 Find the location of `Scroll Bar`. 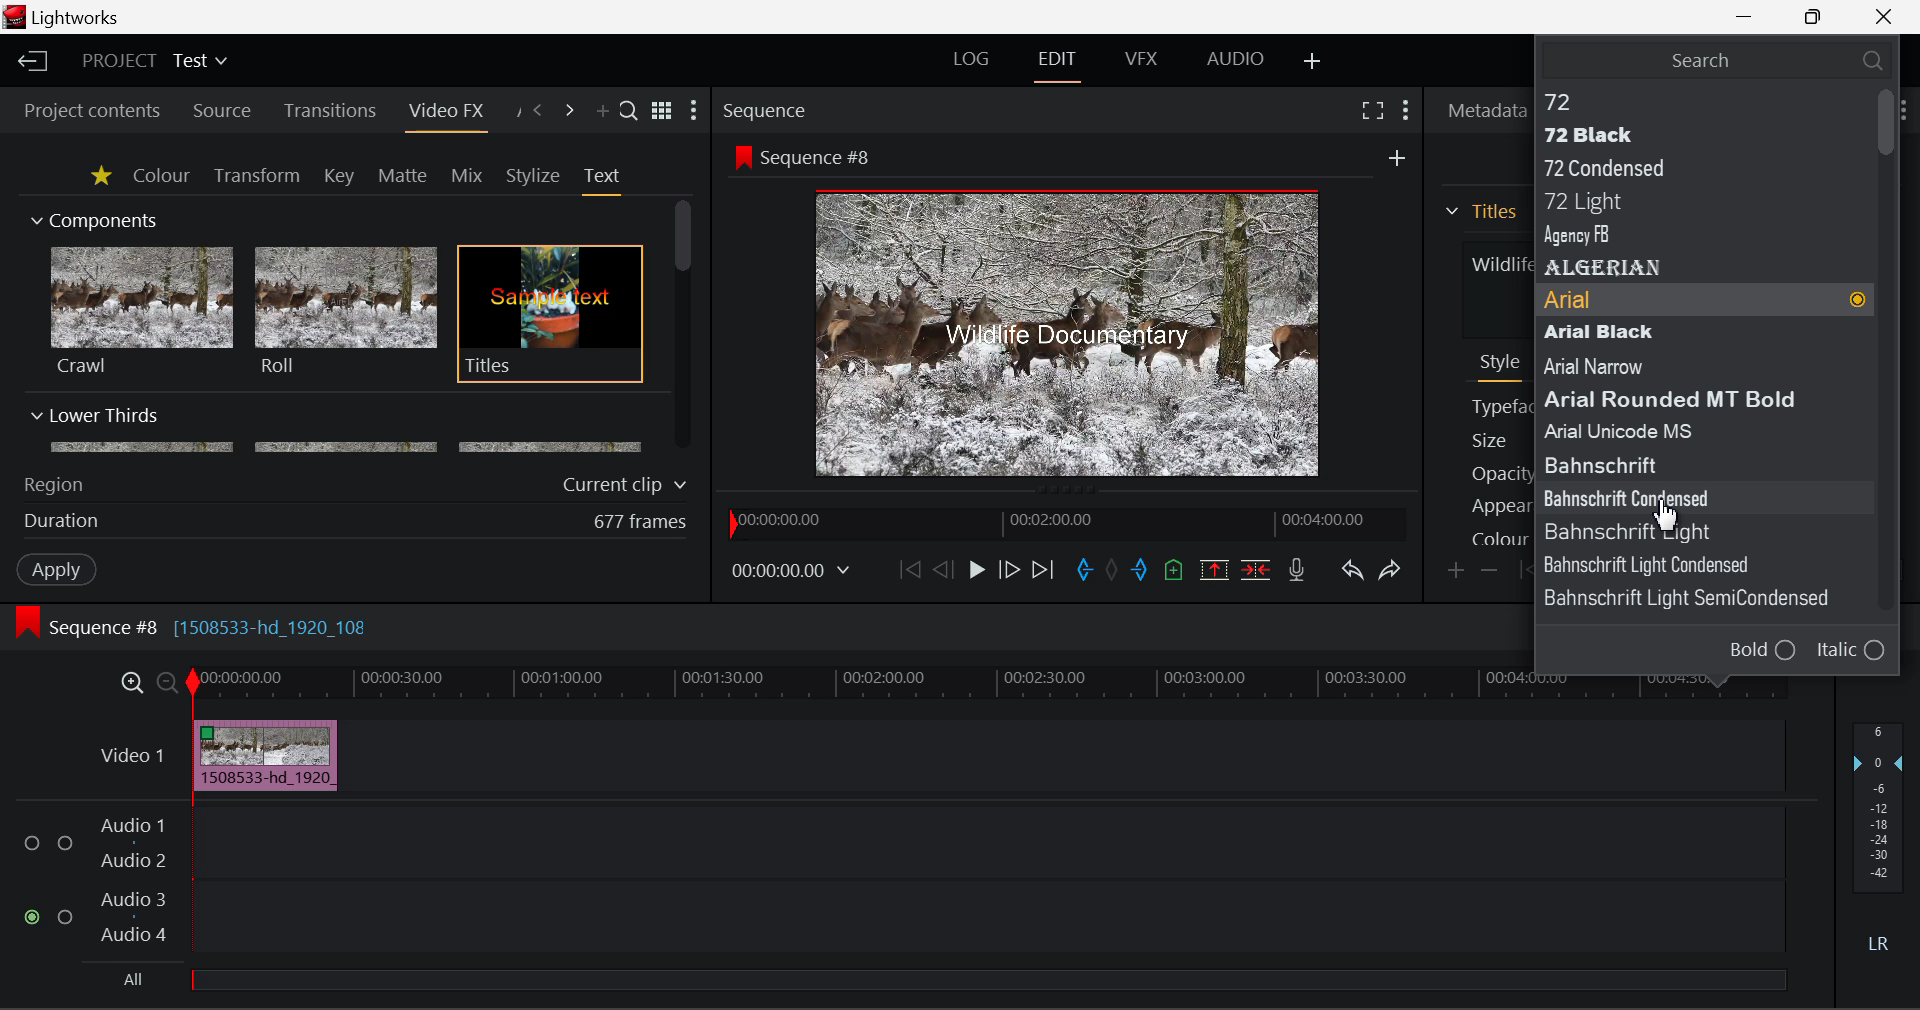

Scroll Bar is located at coordinates (1889, 367).